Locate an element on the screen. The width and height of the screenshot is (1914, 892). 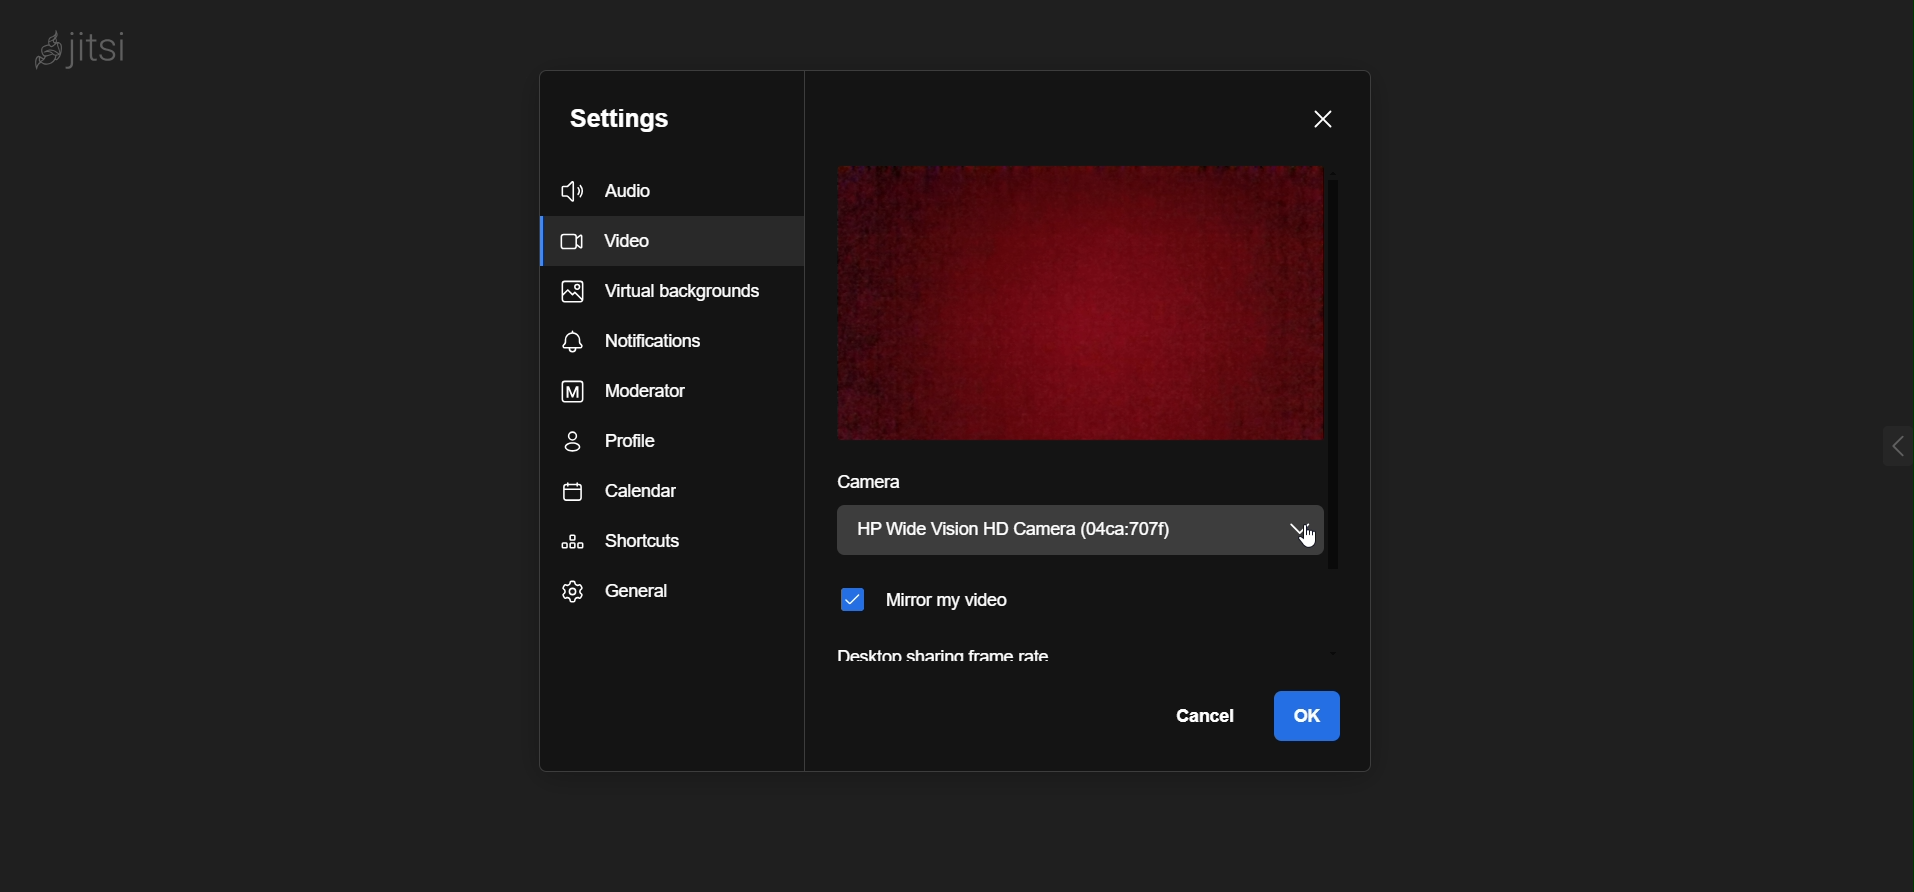
ok is located at coordinates (1309, 714).